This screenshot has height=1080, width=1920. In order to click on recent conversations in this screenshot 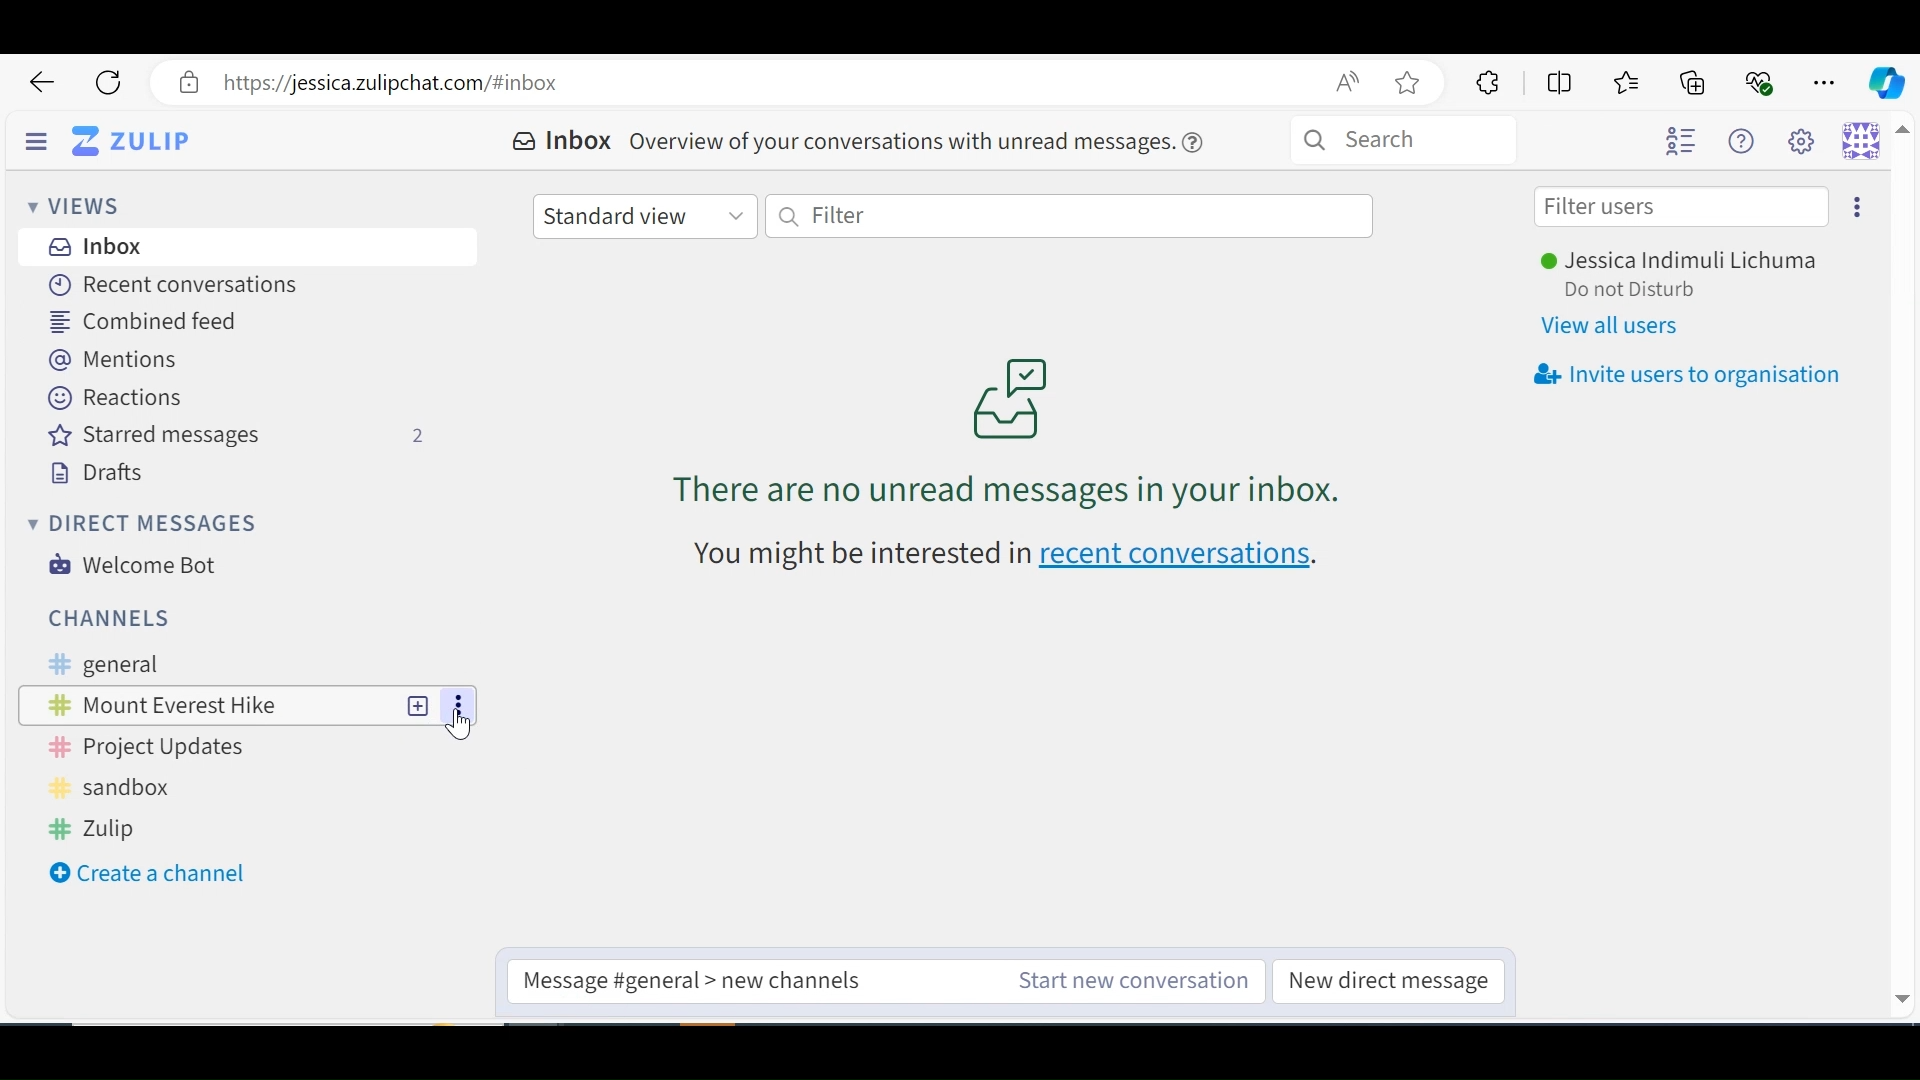, I will do `click(1010, 555)`.